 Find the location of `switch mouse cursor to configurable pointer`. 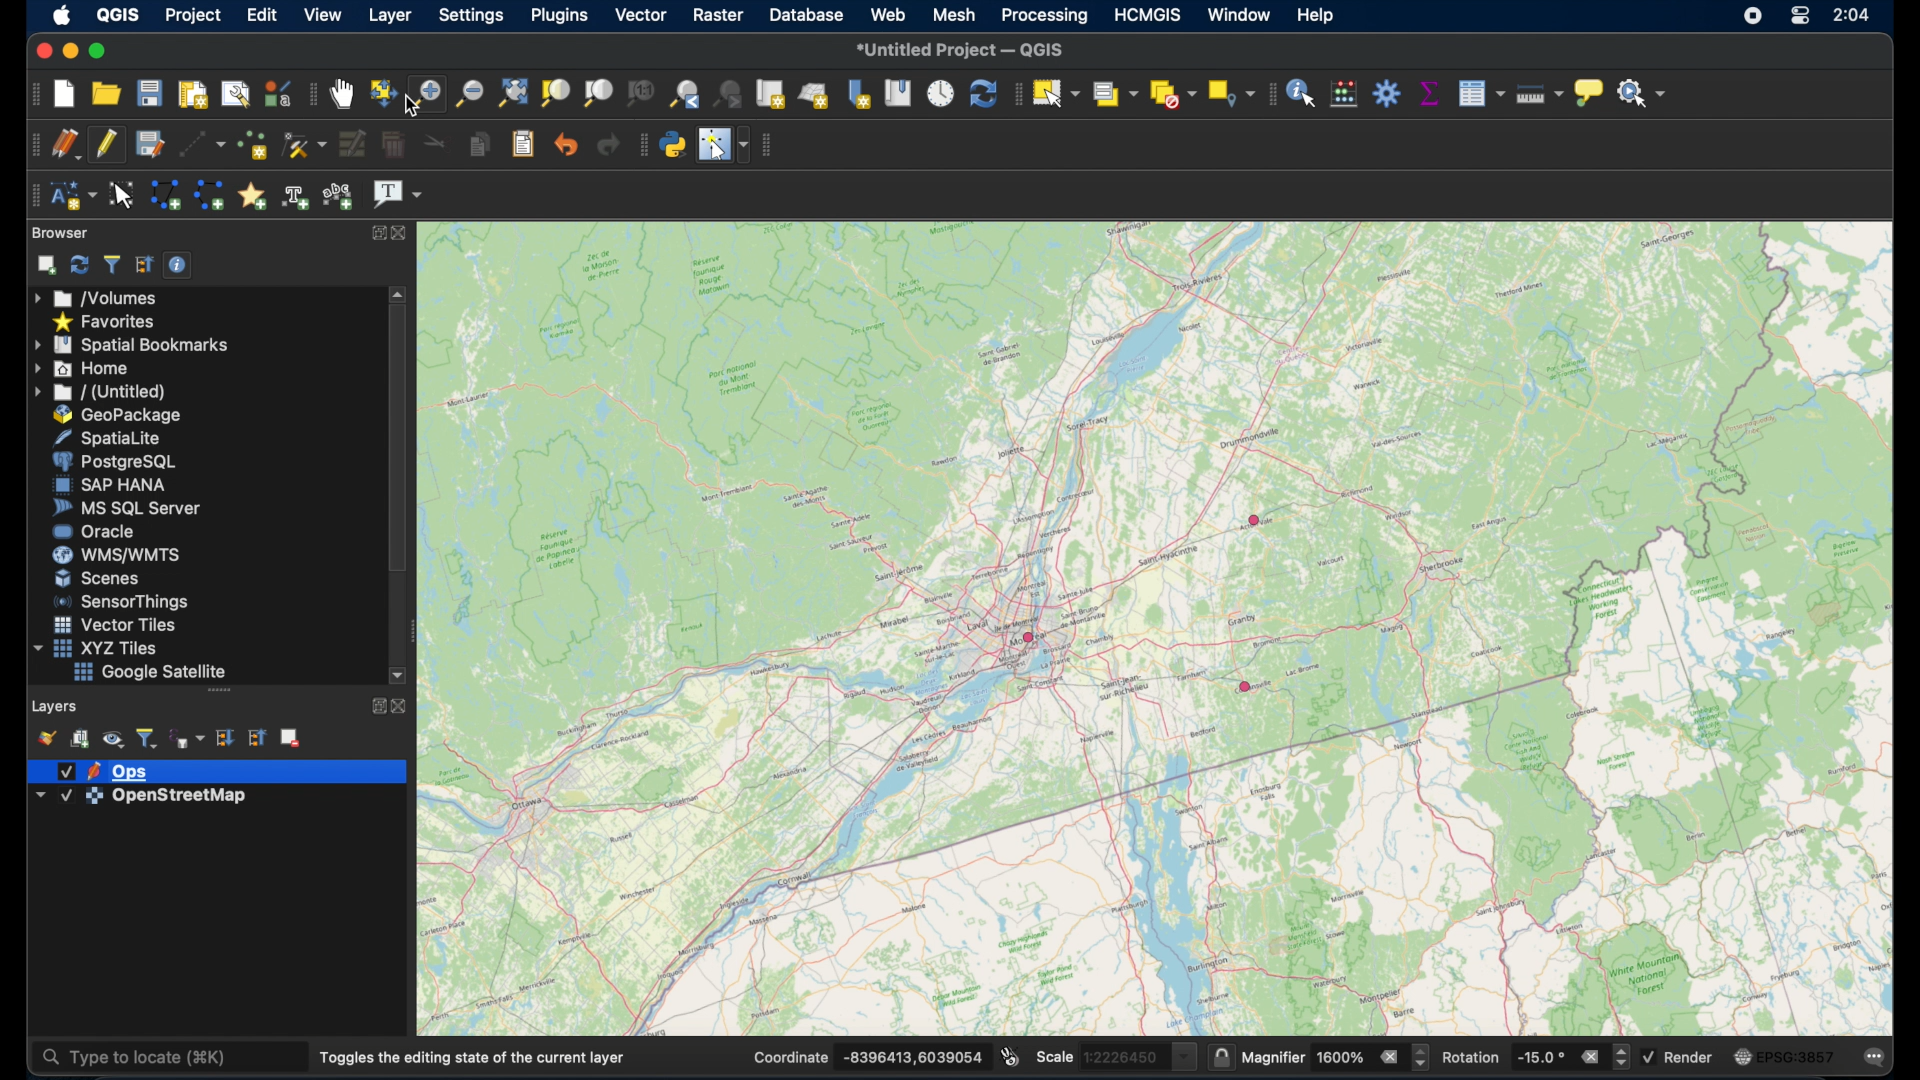

switch mouse cursor to configurable pointer is located at coordinates (722, 143).